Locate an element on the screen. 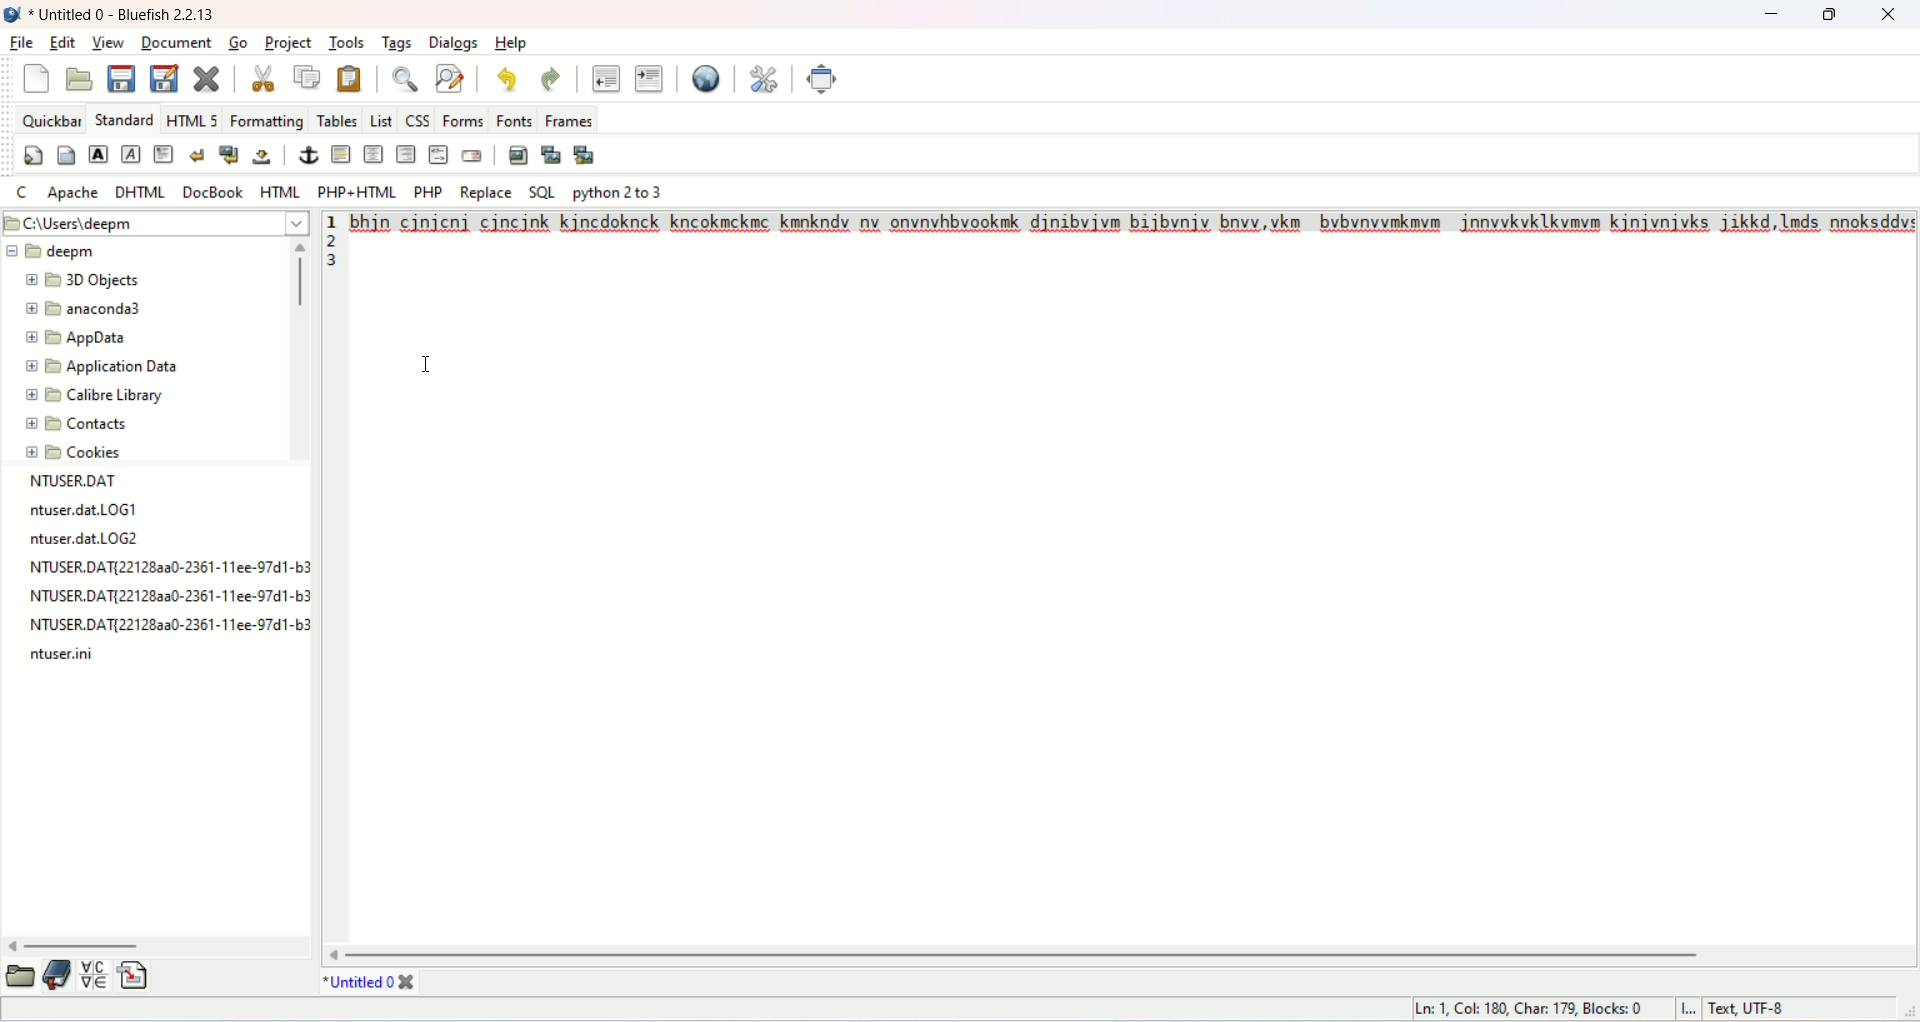 The image size is (1920, 1022). indent is located at coordinates (649, 77).